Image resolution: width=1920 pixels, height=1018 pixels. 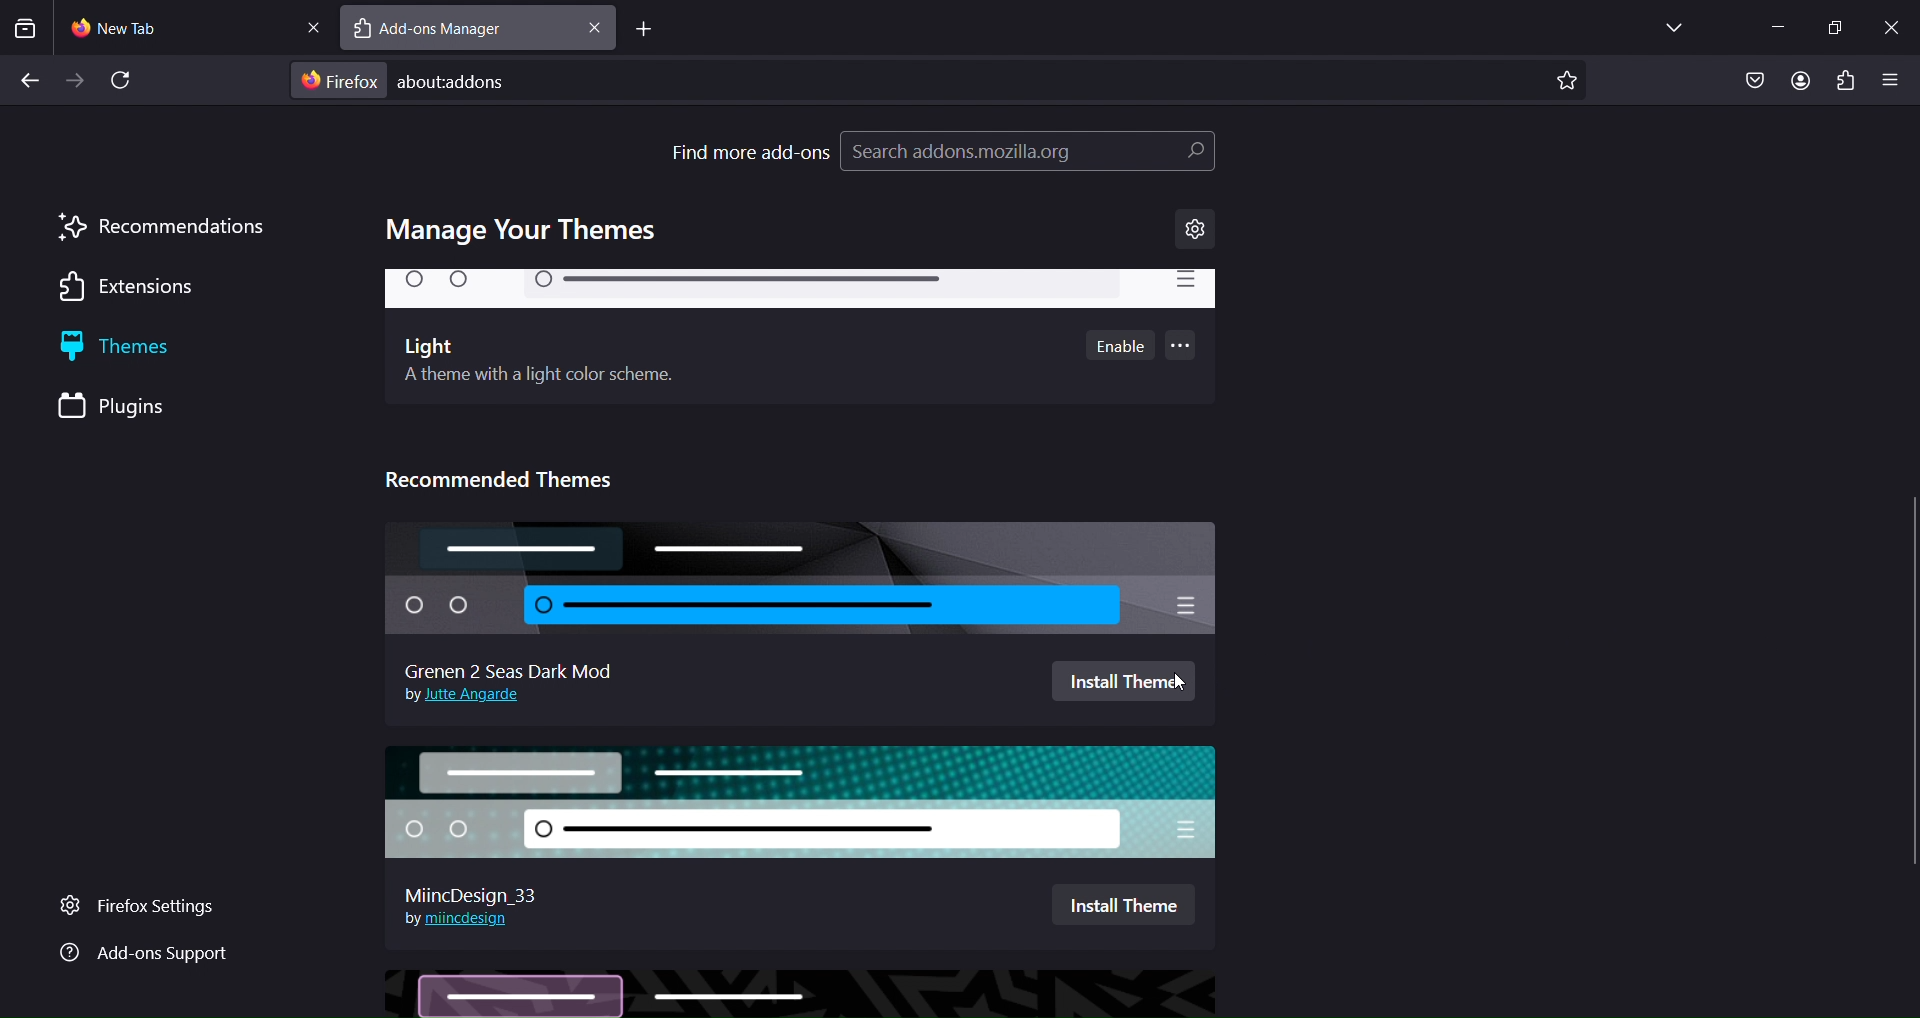 I want to click on close tab, so click(x=595, y=28).